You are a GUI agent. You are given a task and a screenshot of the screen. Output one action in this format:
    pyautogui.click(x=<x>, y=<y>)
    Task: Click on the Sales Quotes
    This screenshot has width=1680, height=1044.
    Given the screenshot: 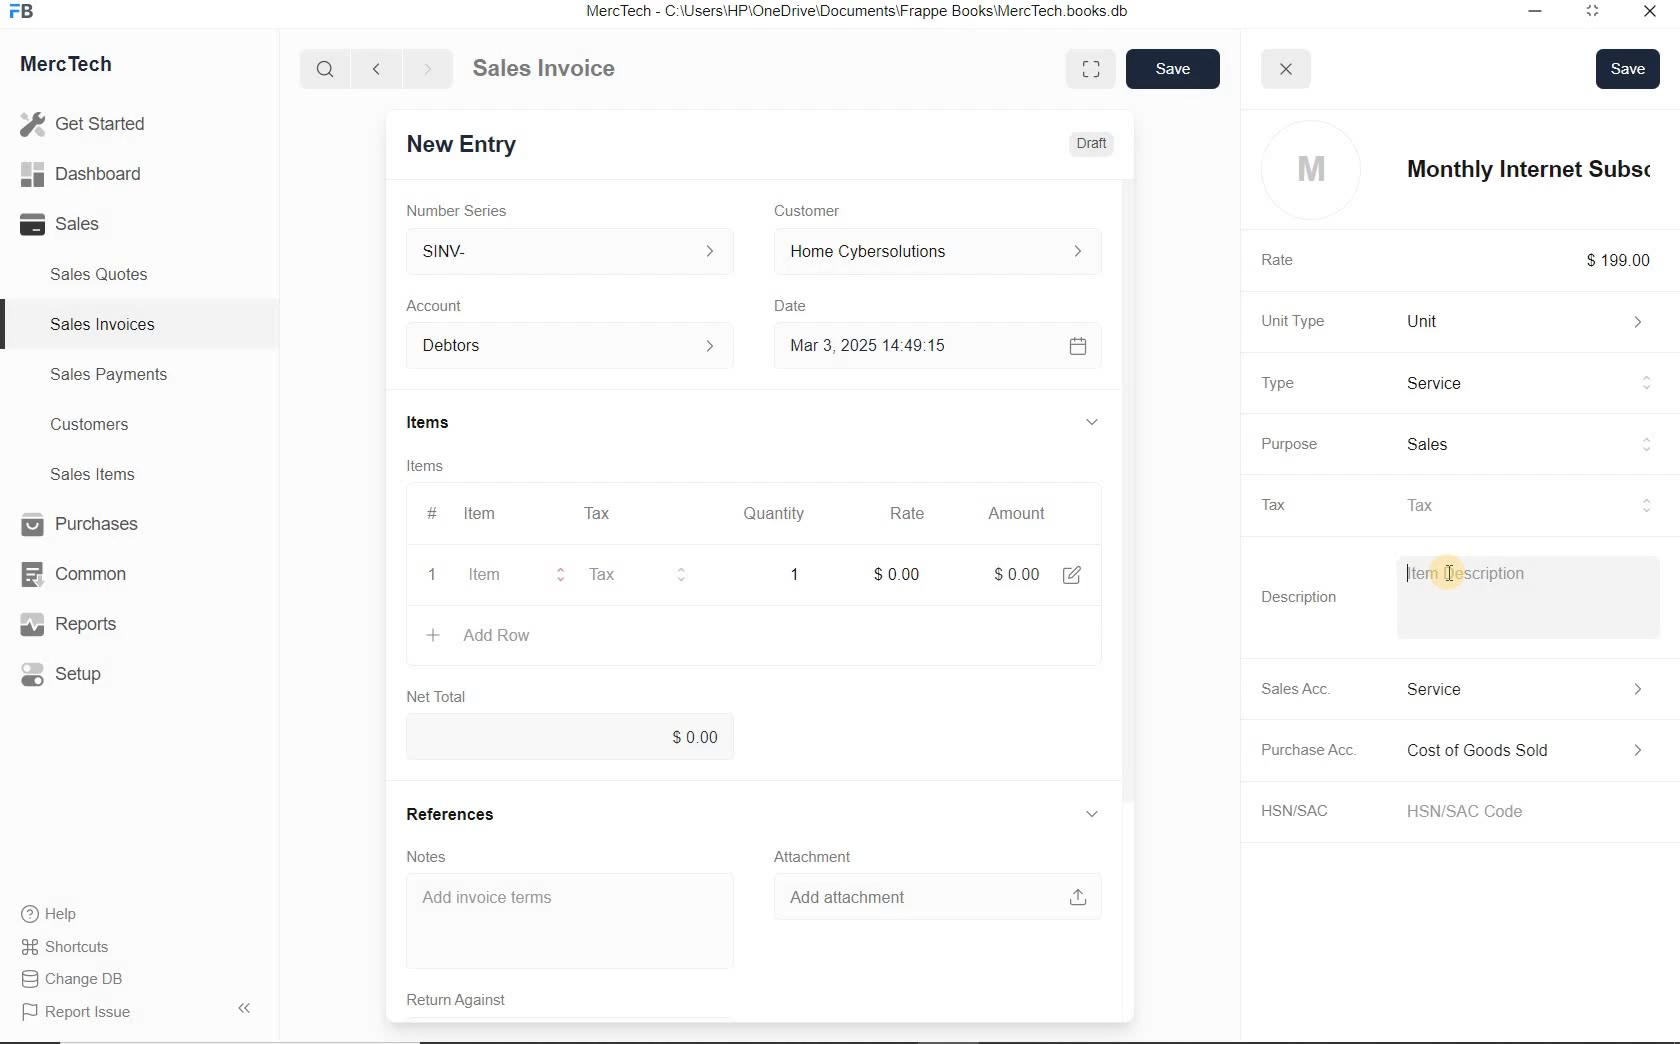 What is the action you would take?
    pyautogui.click(x=104, y=274)
    